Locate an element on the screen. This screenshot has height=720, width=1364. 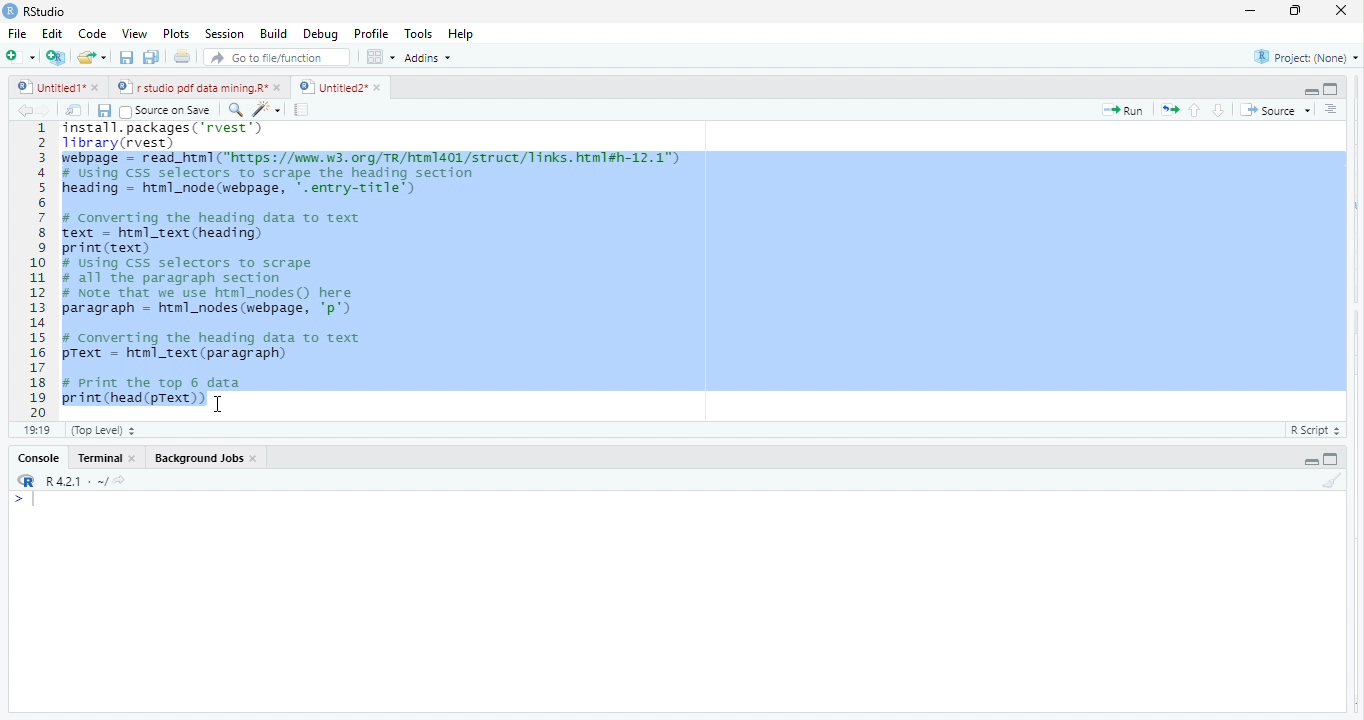
hide r script is located at coordinates (1310, 461).